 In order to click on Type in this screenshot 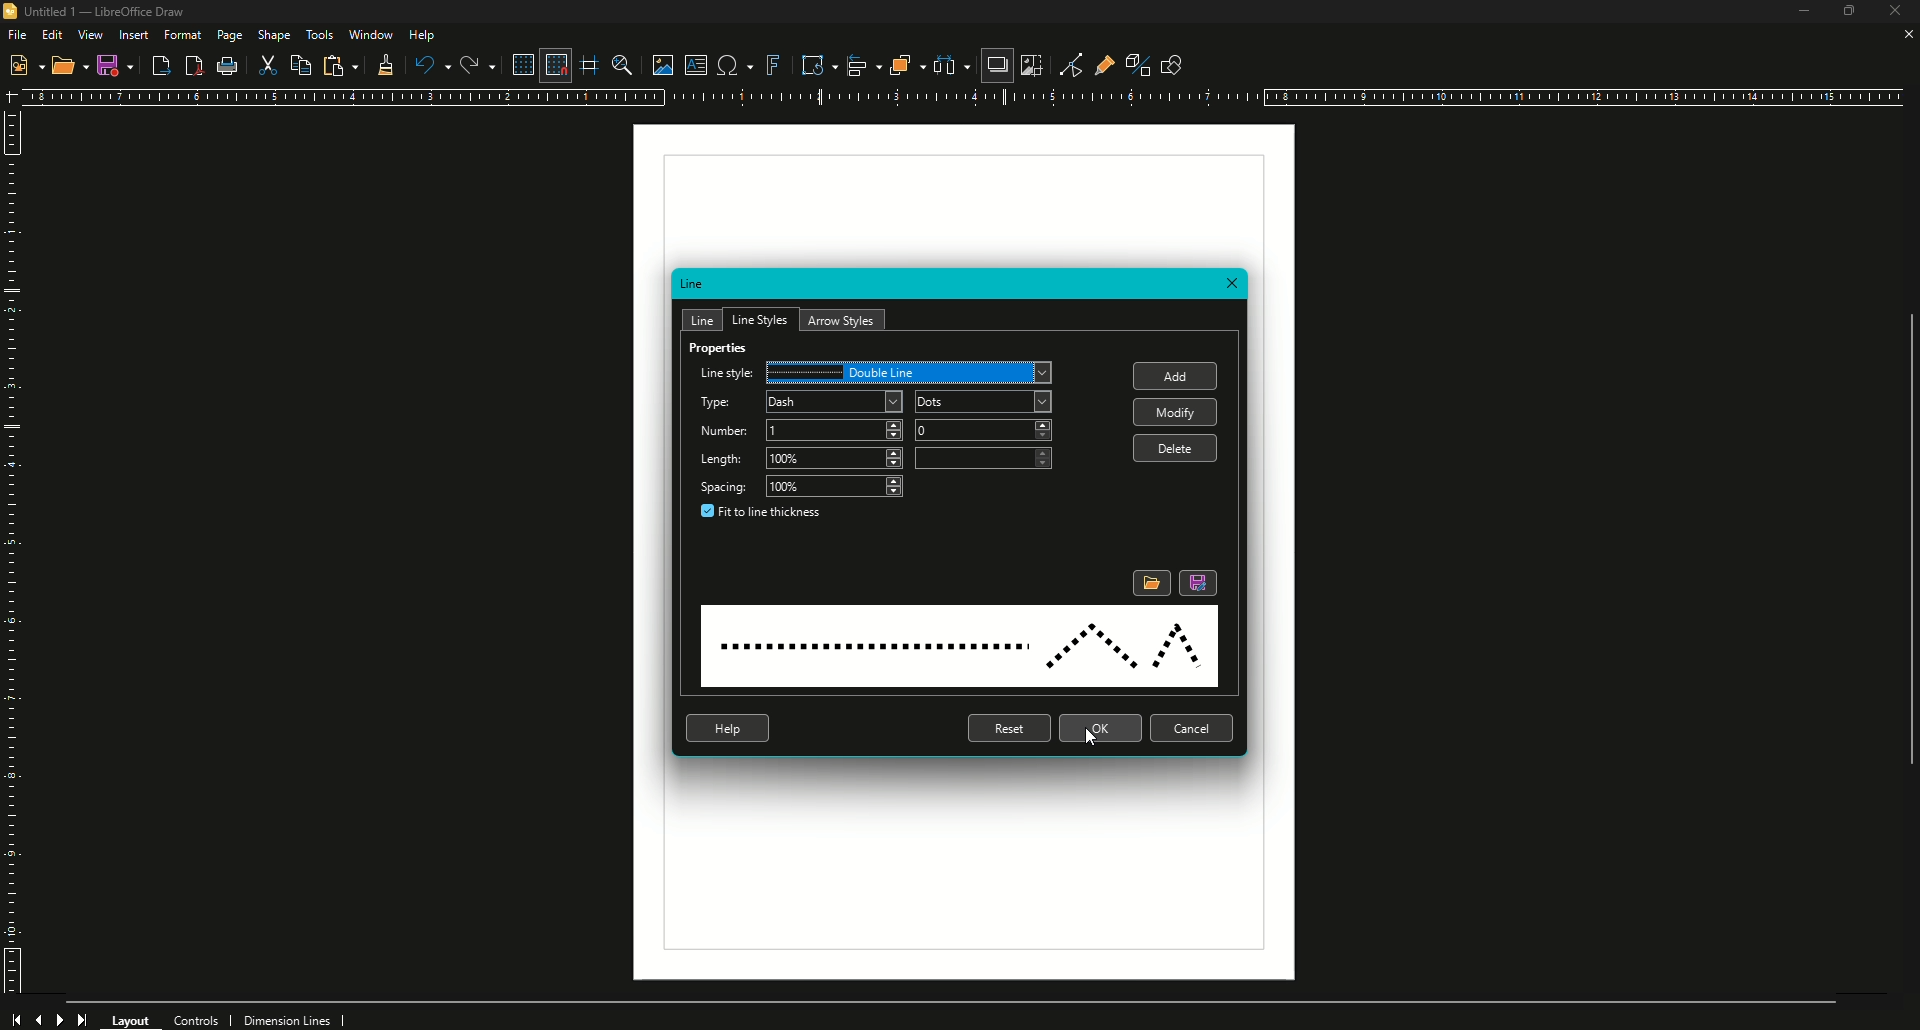, I will do `click(716, 404)`.